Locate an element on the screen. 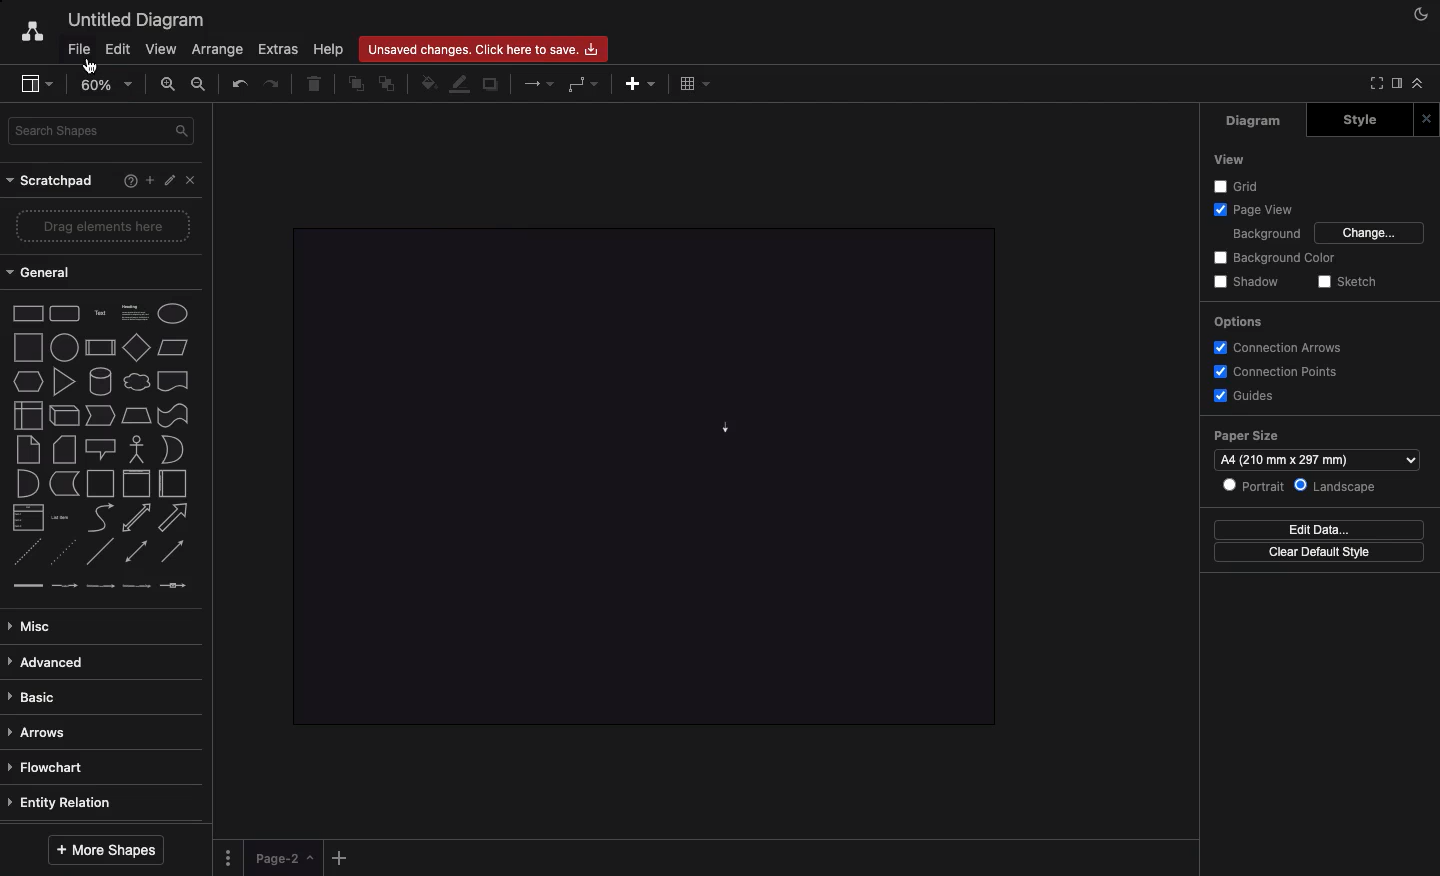 The image size is (1440, 876). Connection arrows is located at coordinates (1283, 347).